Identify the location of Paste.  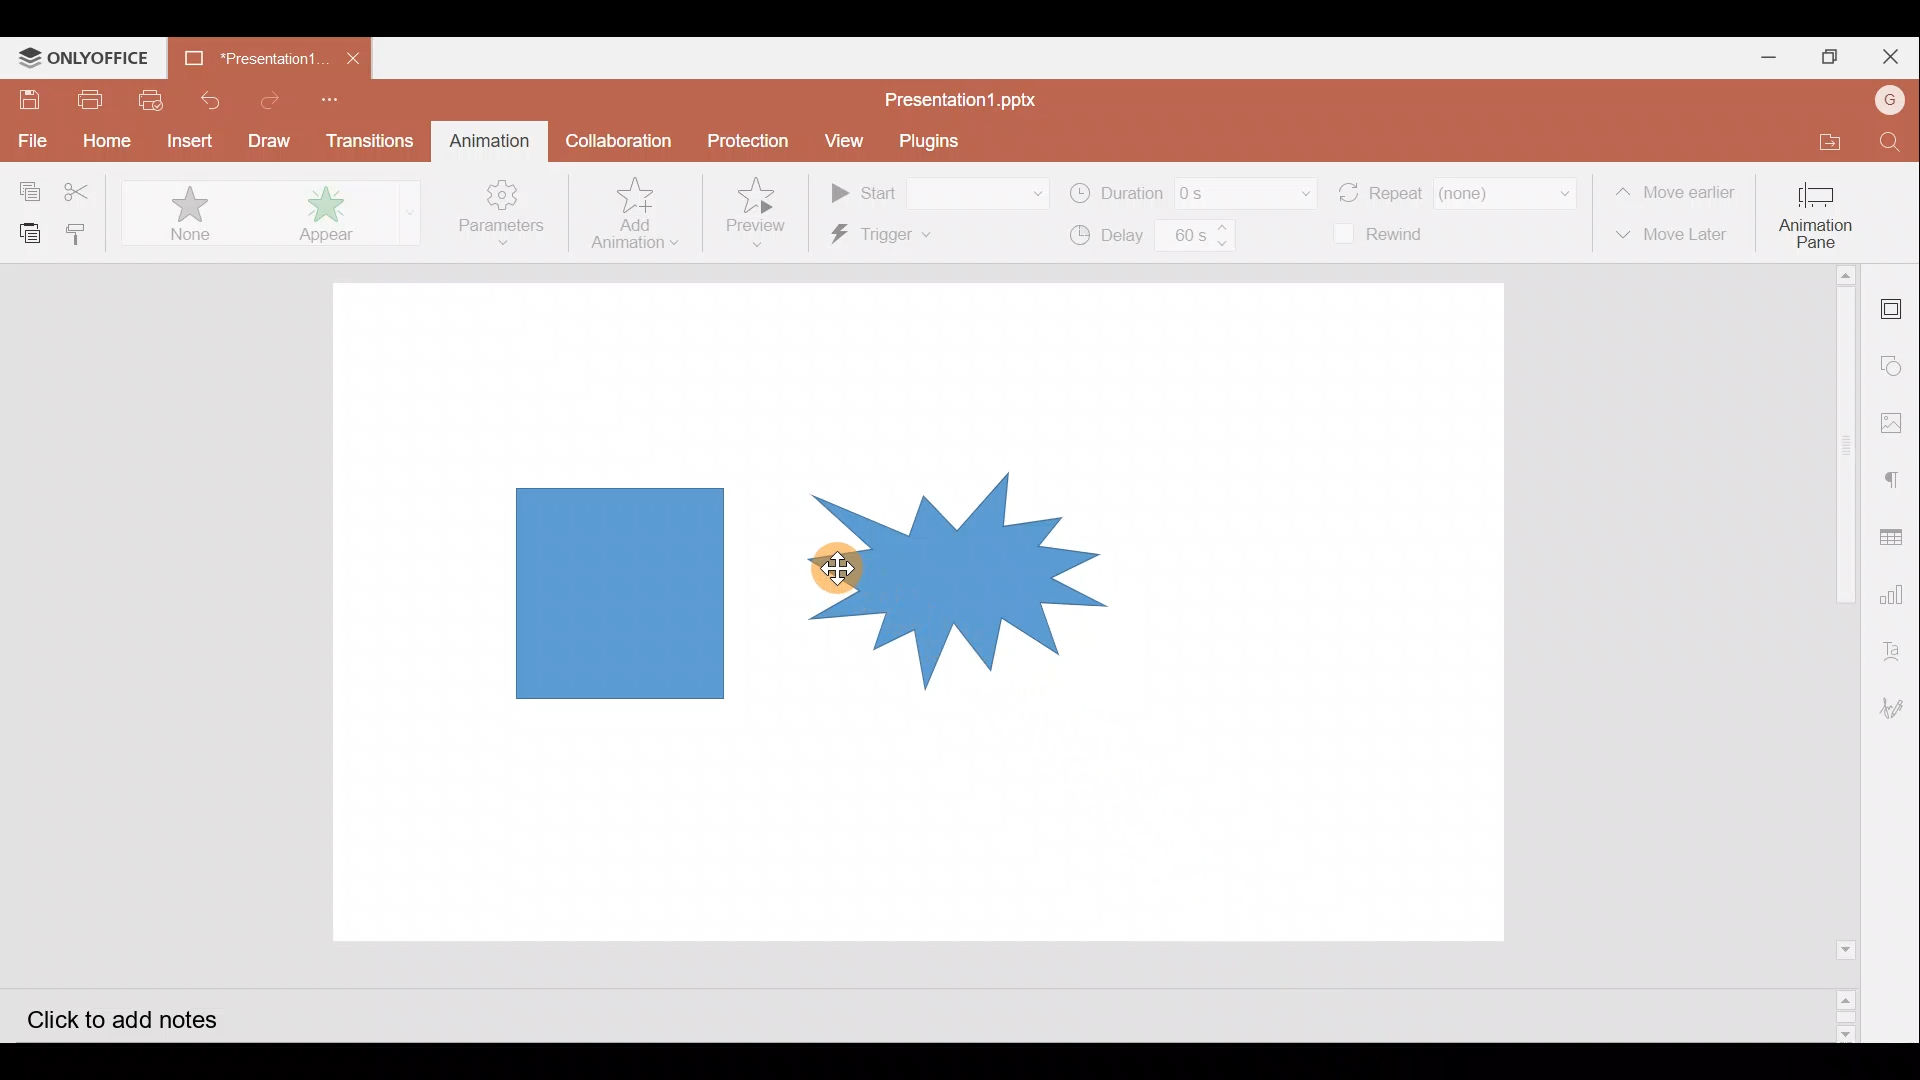
(25, 234).